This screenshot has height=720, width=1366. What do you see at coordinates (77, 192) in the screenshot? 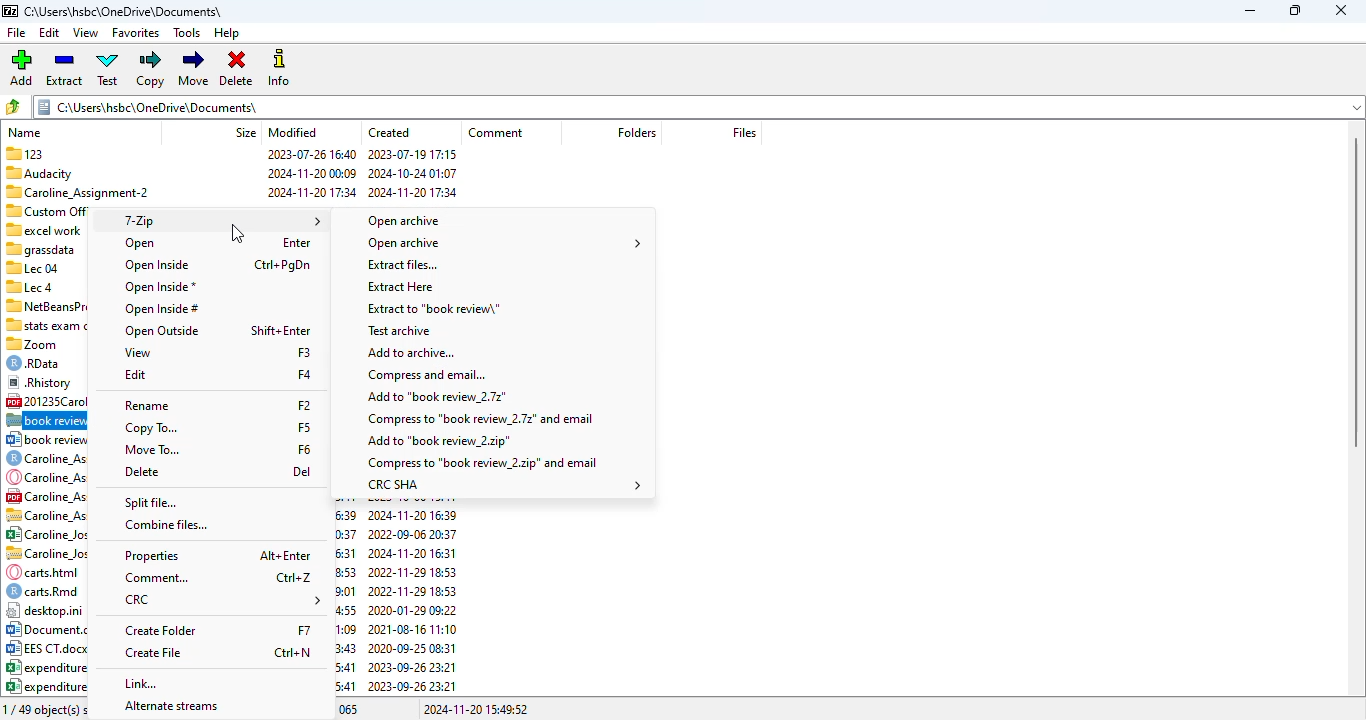
I see `Caroline Assignment-2` at bounding box center [77, 192].